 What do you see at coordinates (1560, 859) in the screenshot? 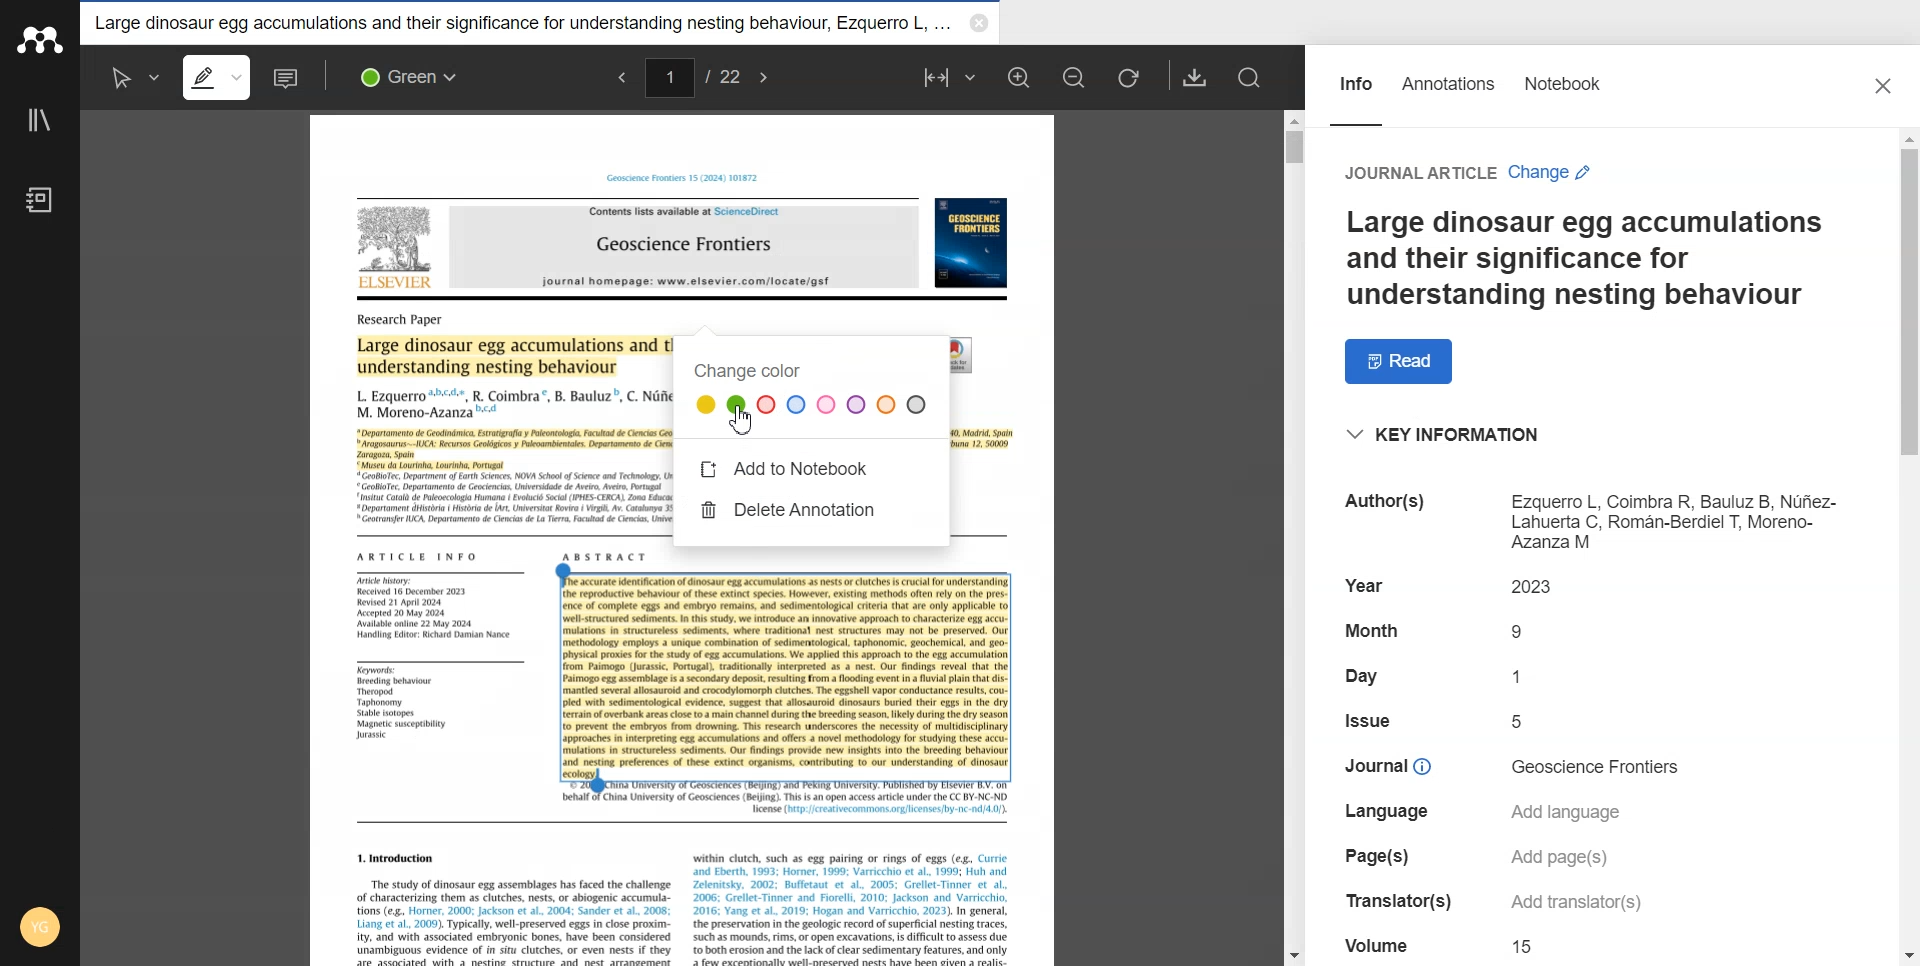
I see `text` at bounding box center [1560, 859].